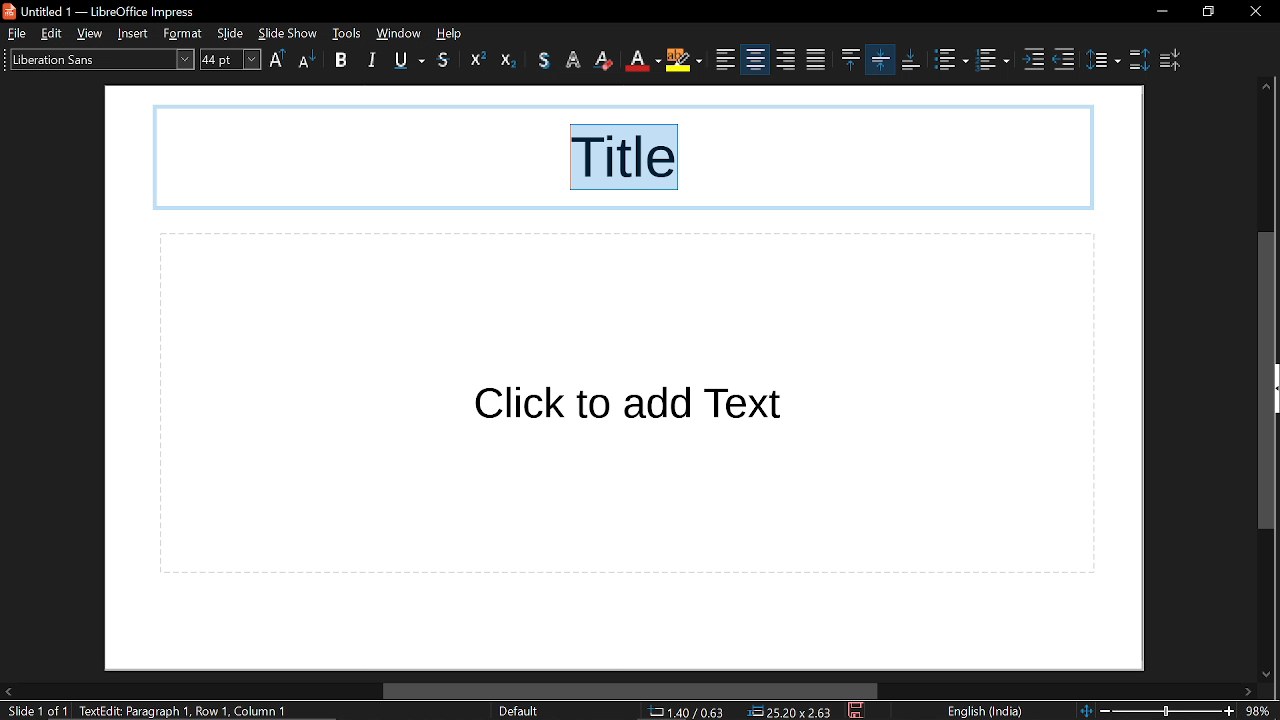 This screenshot has width=1280, height=720. I want to click on align right, so click(754, 59).